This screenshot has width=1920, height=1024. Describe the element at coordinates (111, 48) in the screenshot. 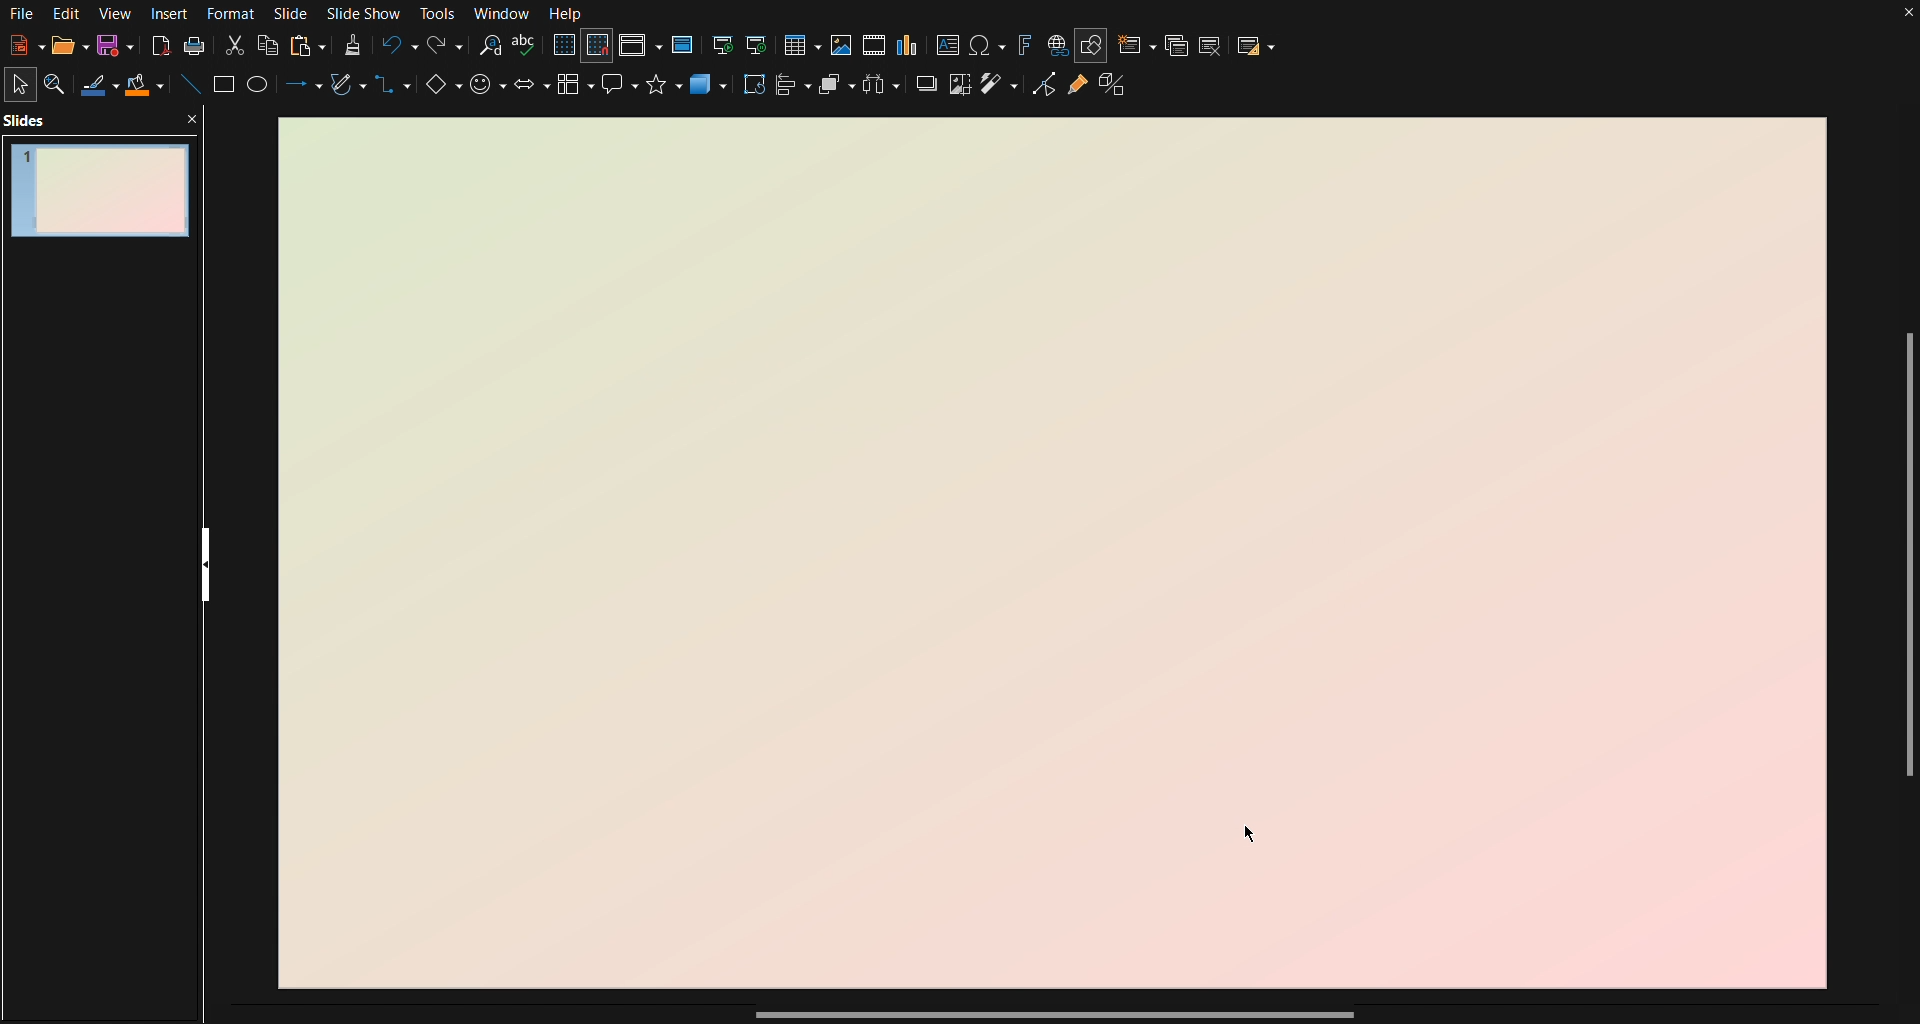

I see `Save` at that location.